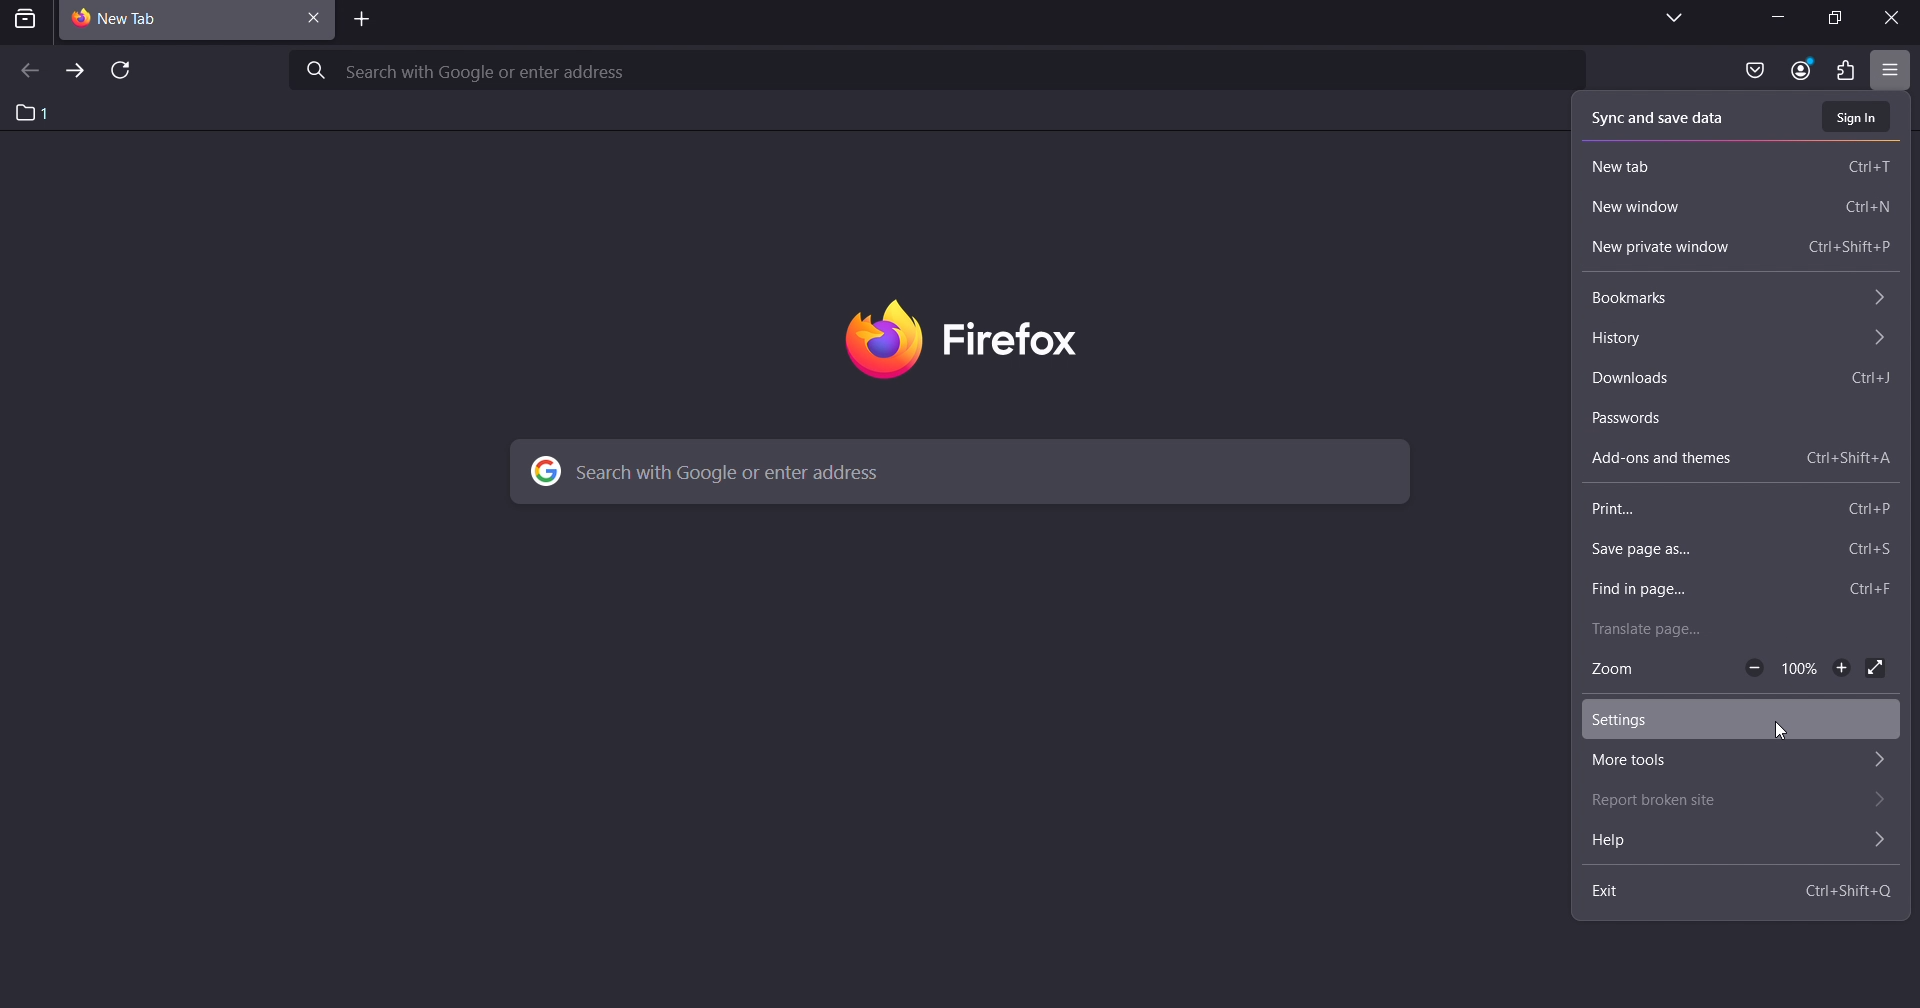 The image size is (1920, 1008). I want to click on new window, so click(1739, 209).